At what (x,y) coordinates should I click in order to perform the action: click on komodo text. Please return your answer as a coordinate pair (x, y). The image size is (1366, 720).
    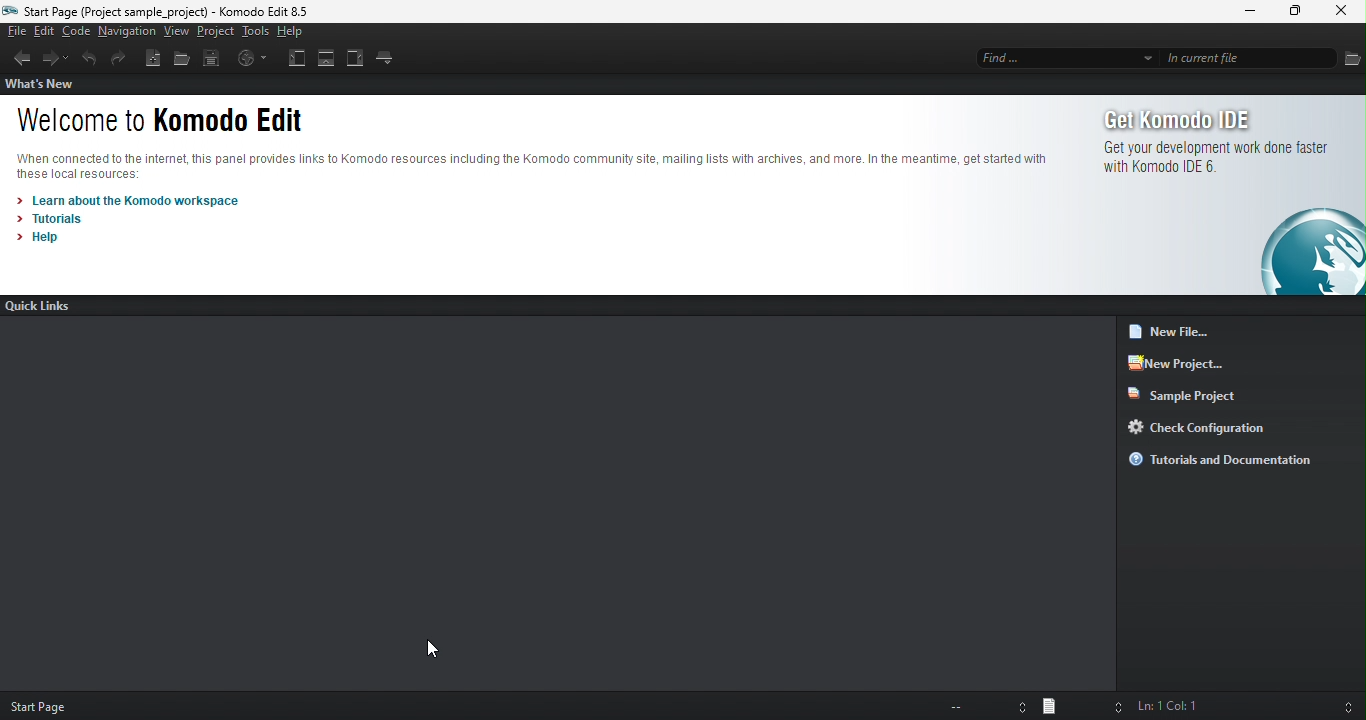
    Looking at the image, I should click on (538, 161).